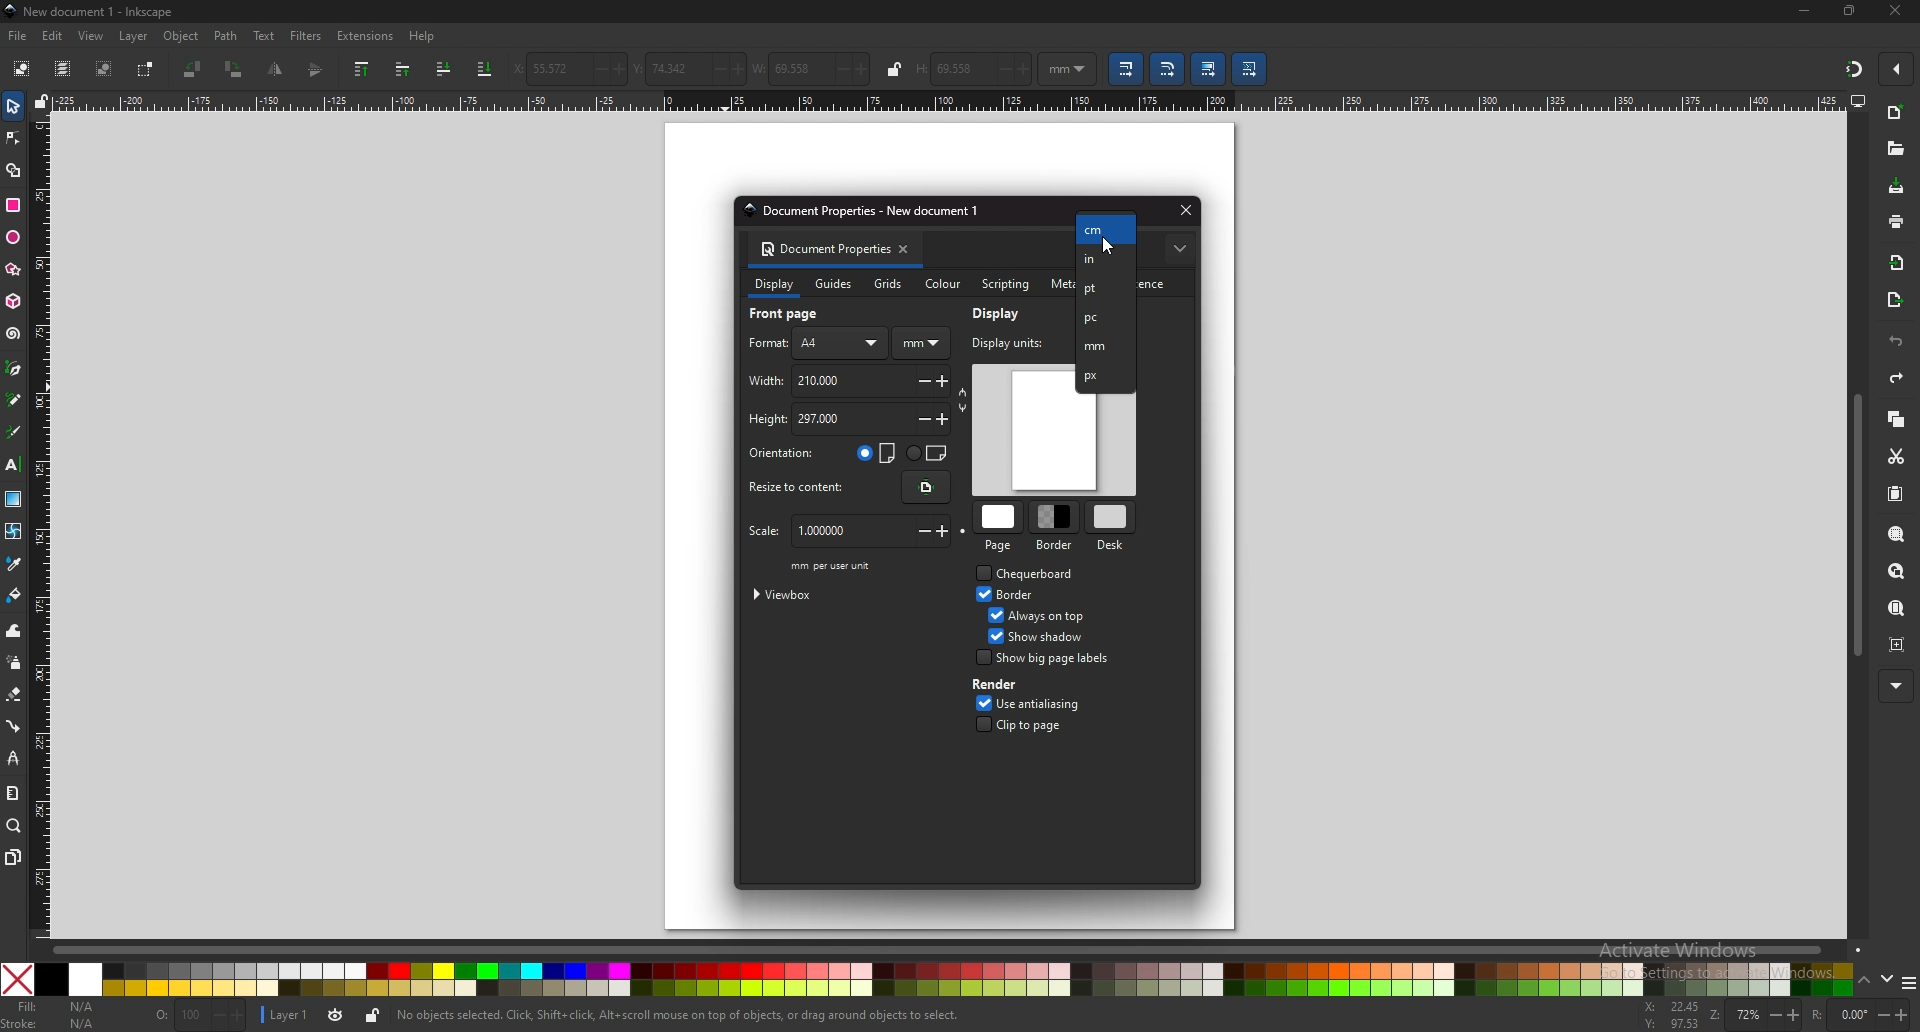 The image size is (1920, 1032). Describe the element at coordinates (1897, 341) in the screenshot. I see `undo` at that location.